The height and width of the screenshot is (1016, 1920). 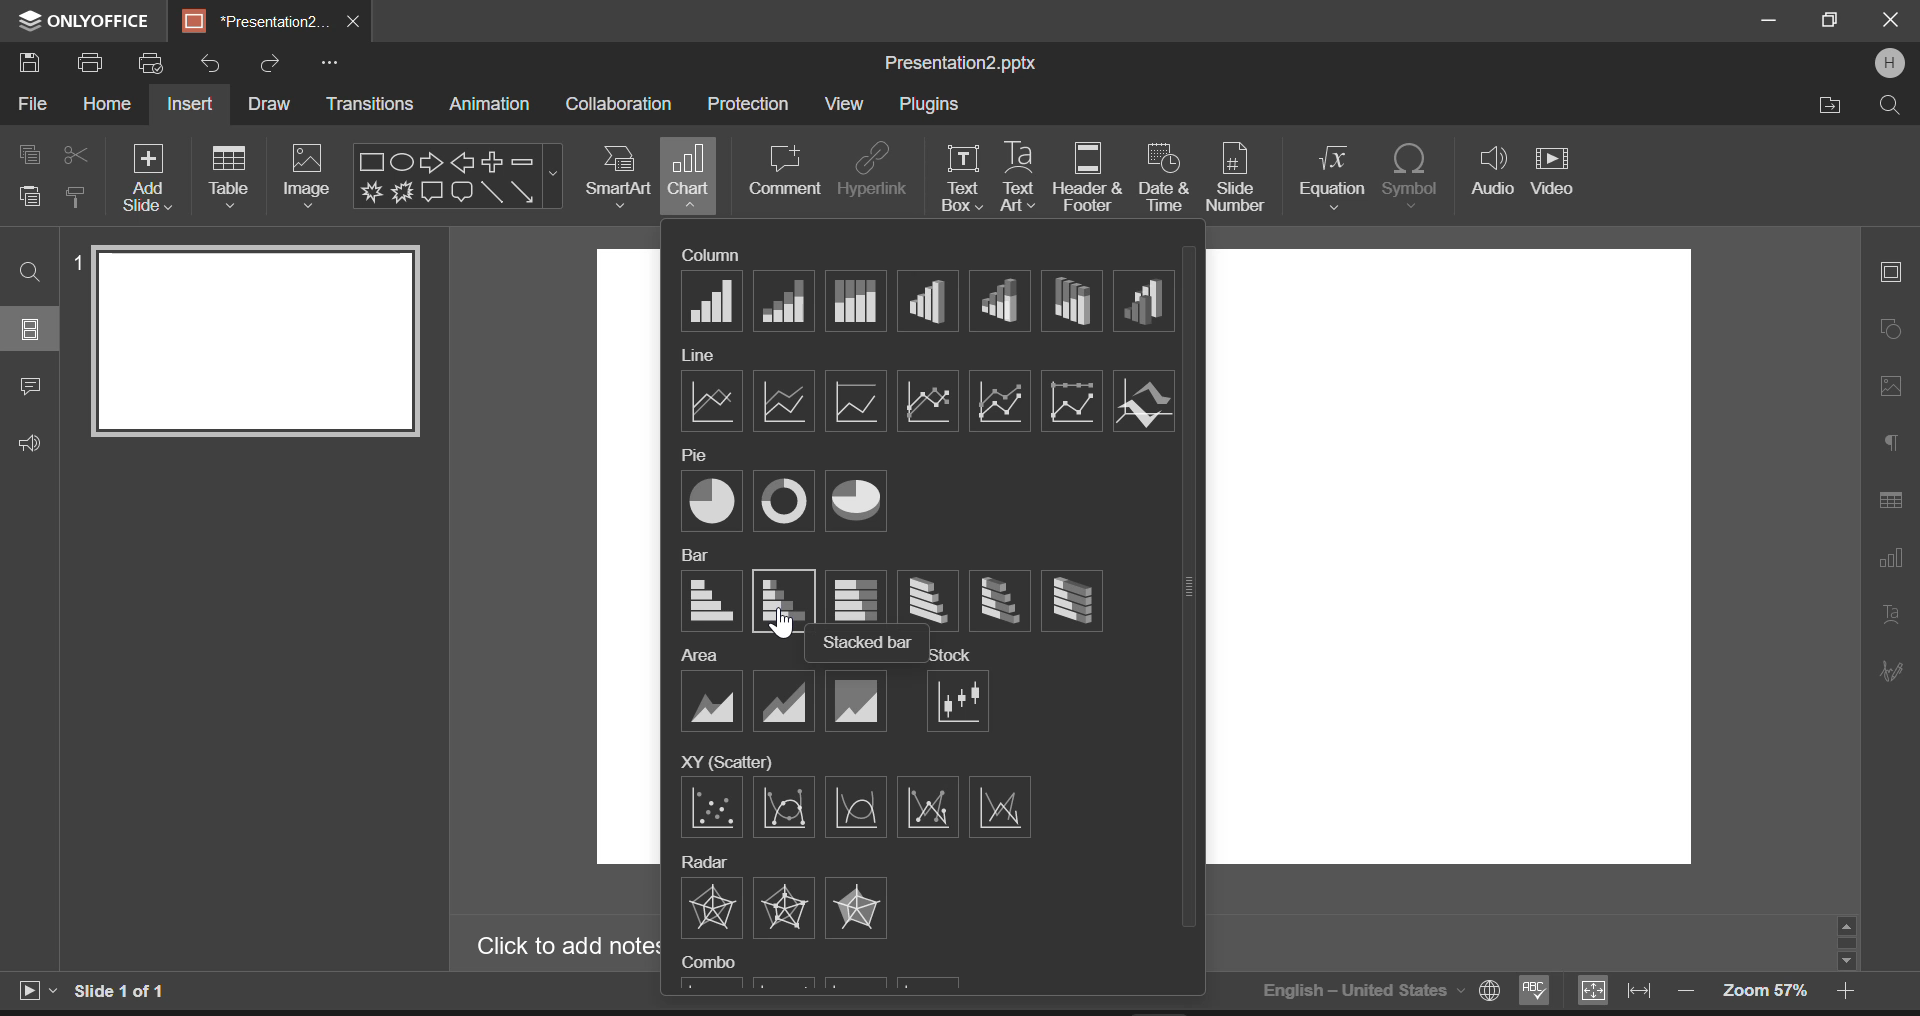 What do you see at coordinates (255, 22) in the screenshot?
I see `*Presentation2.pptx` at bounding box center [255, 22].